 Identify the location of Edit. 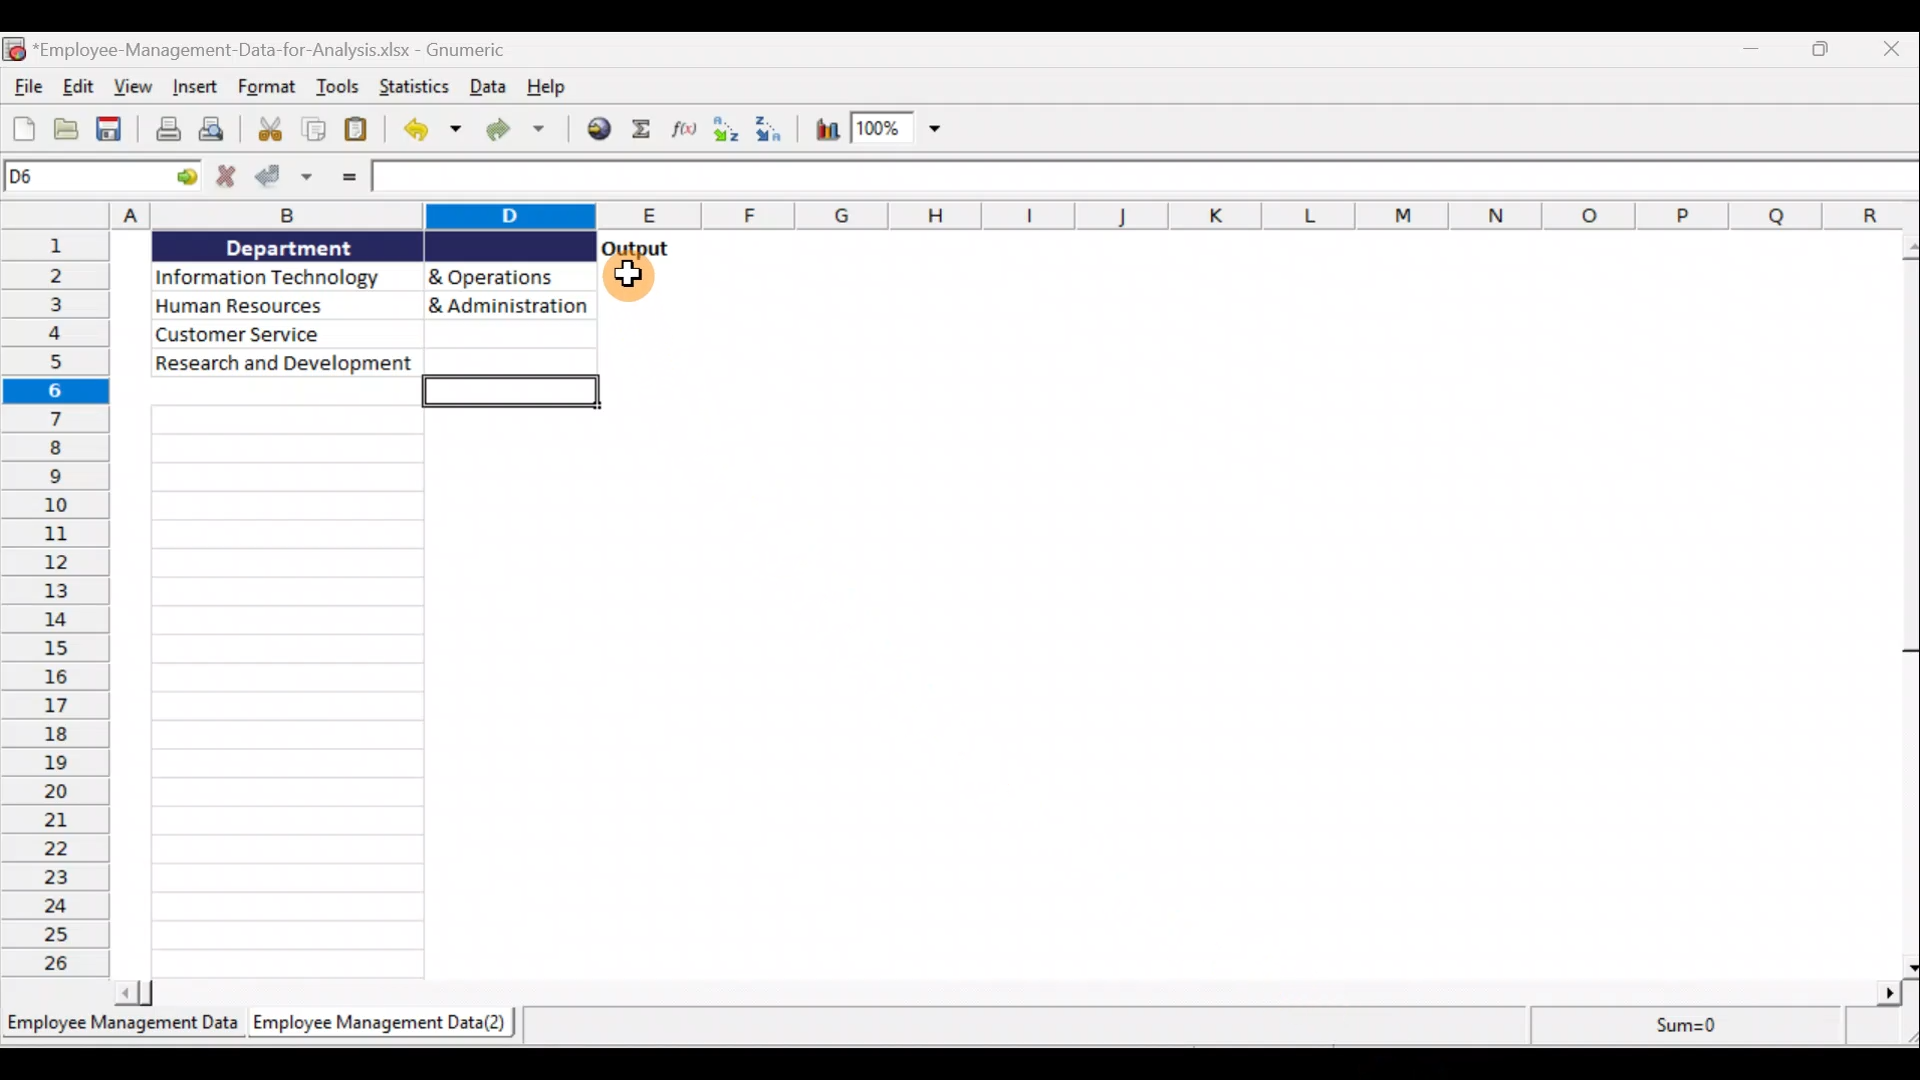
(77, 87).